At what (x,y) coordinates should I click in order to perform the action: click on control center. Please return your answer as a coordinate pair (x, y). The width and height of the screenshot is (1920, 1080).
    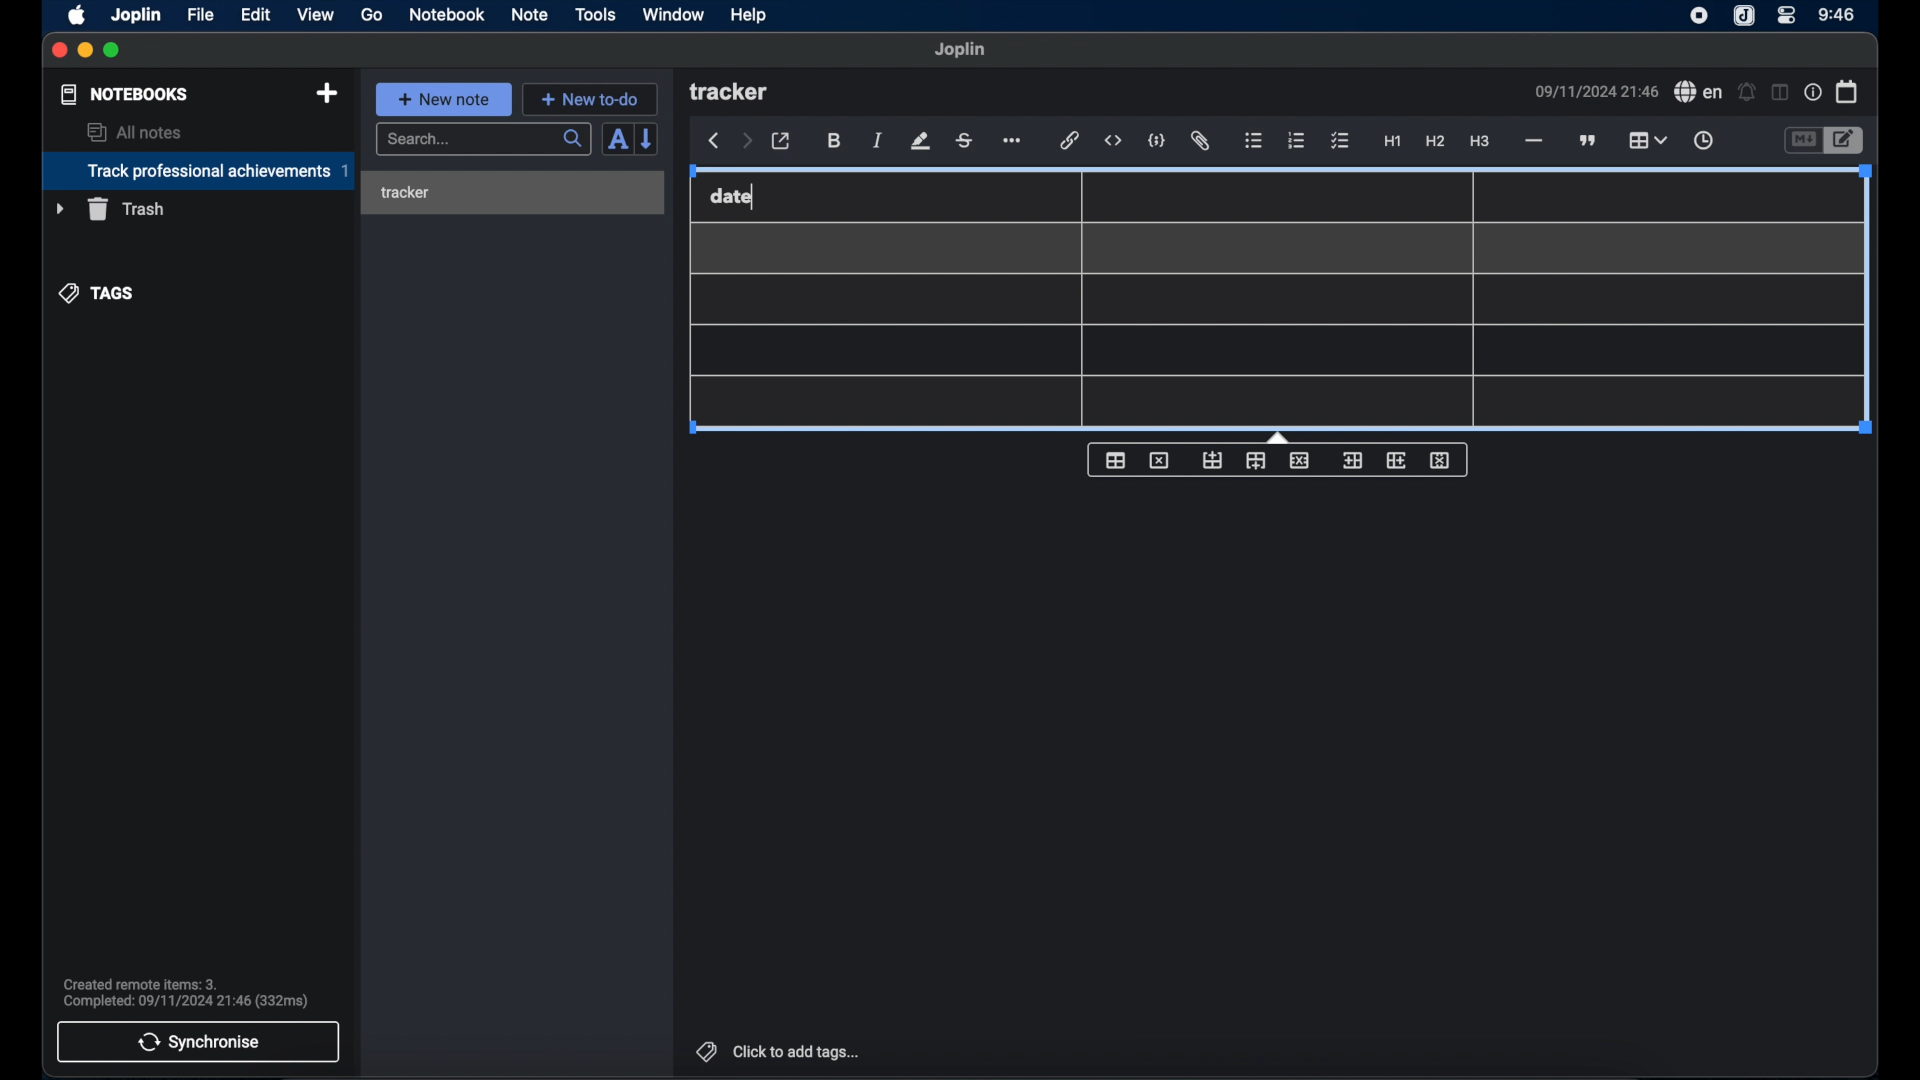
    Looking at the image, I should click on (1787, 16).